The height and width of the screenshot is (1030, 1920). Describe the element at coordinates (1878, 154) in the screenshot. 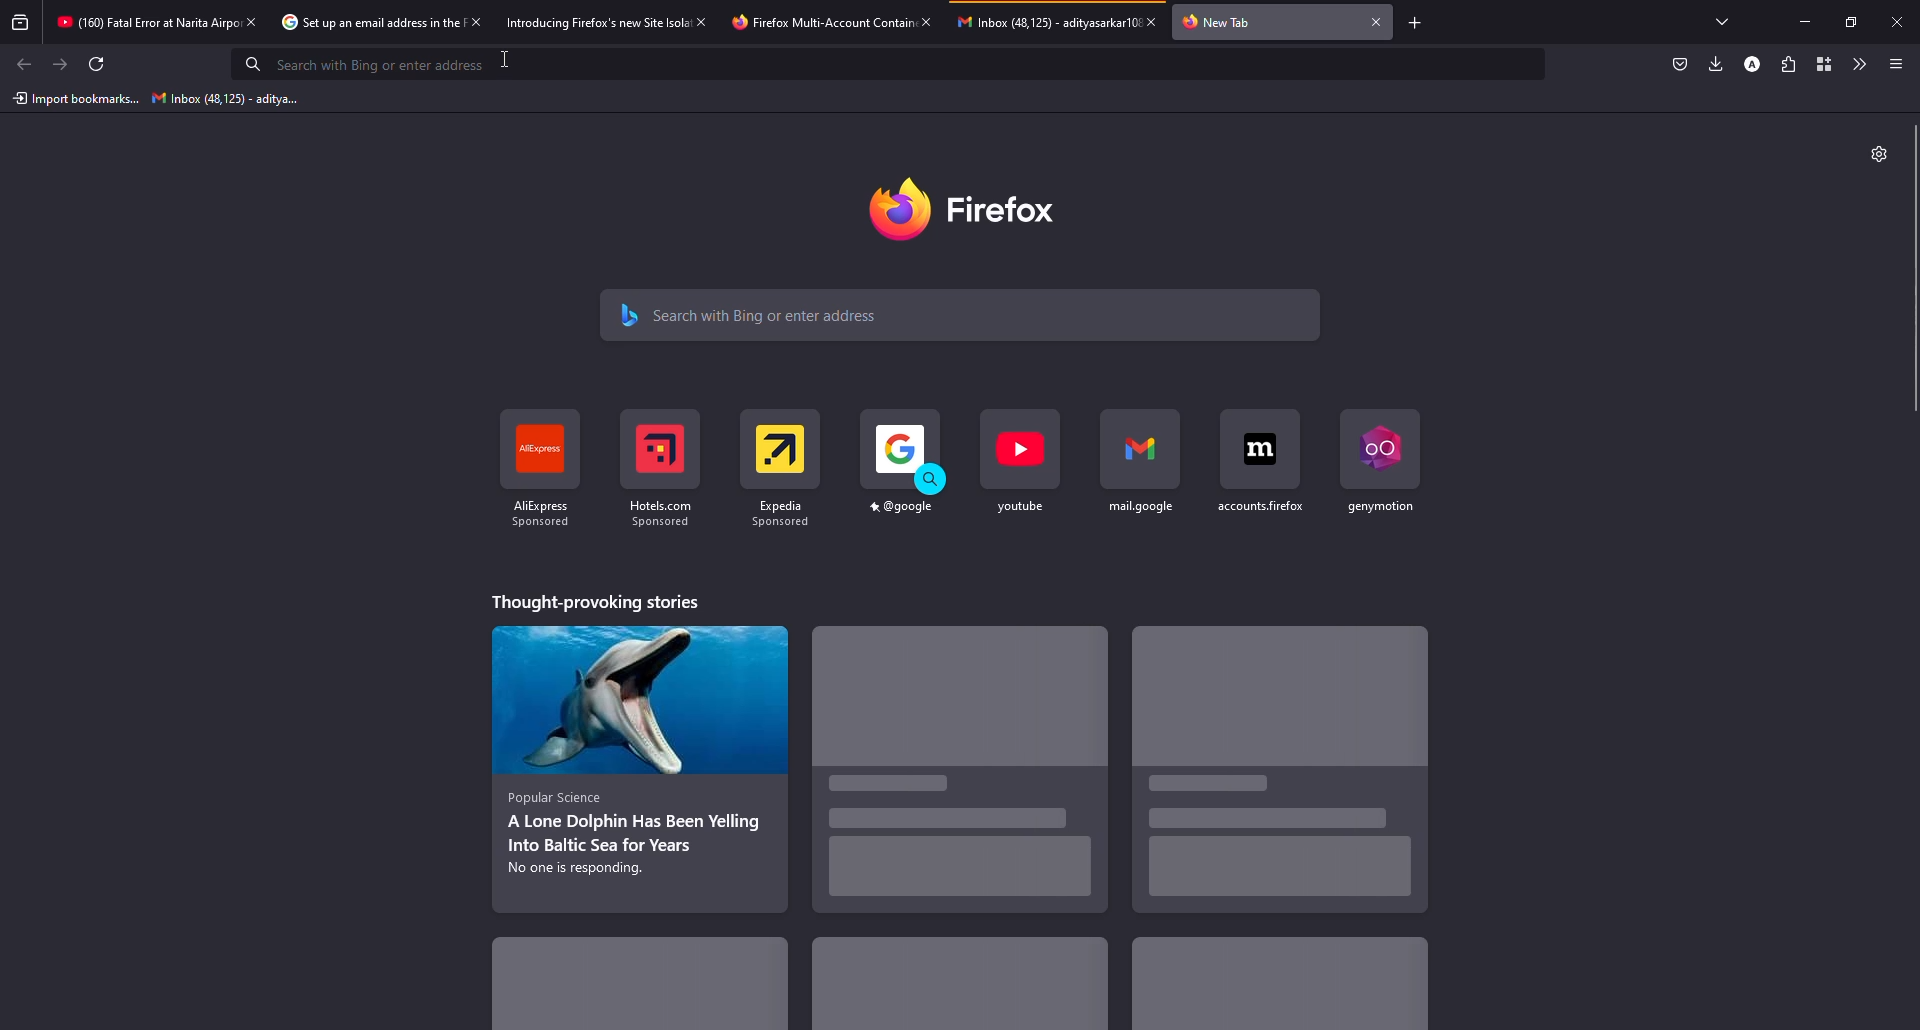

I see `settings` at that location.